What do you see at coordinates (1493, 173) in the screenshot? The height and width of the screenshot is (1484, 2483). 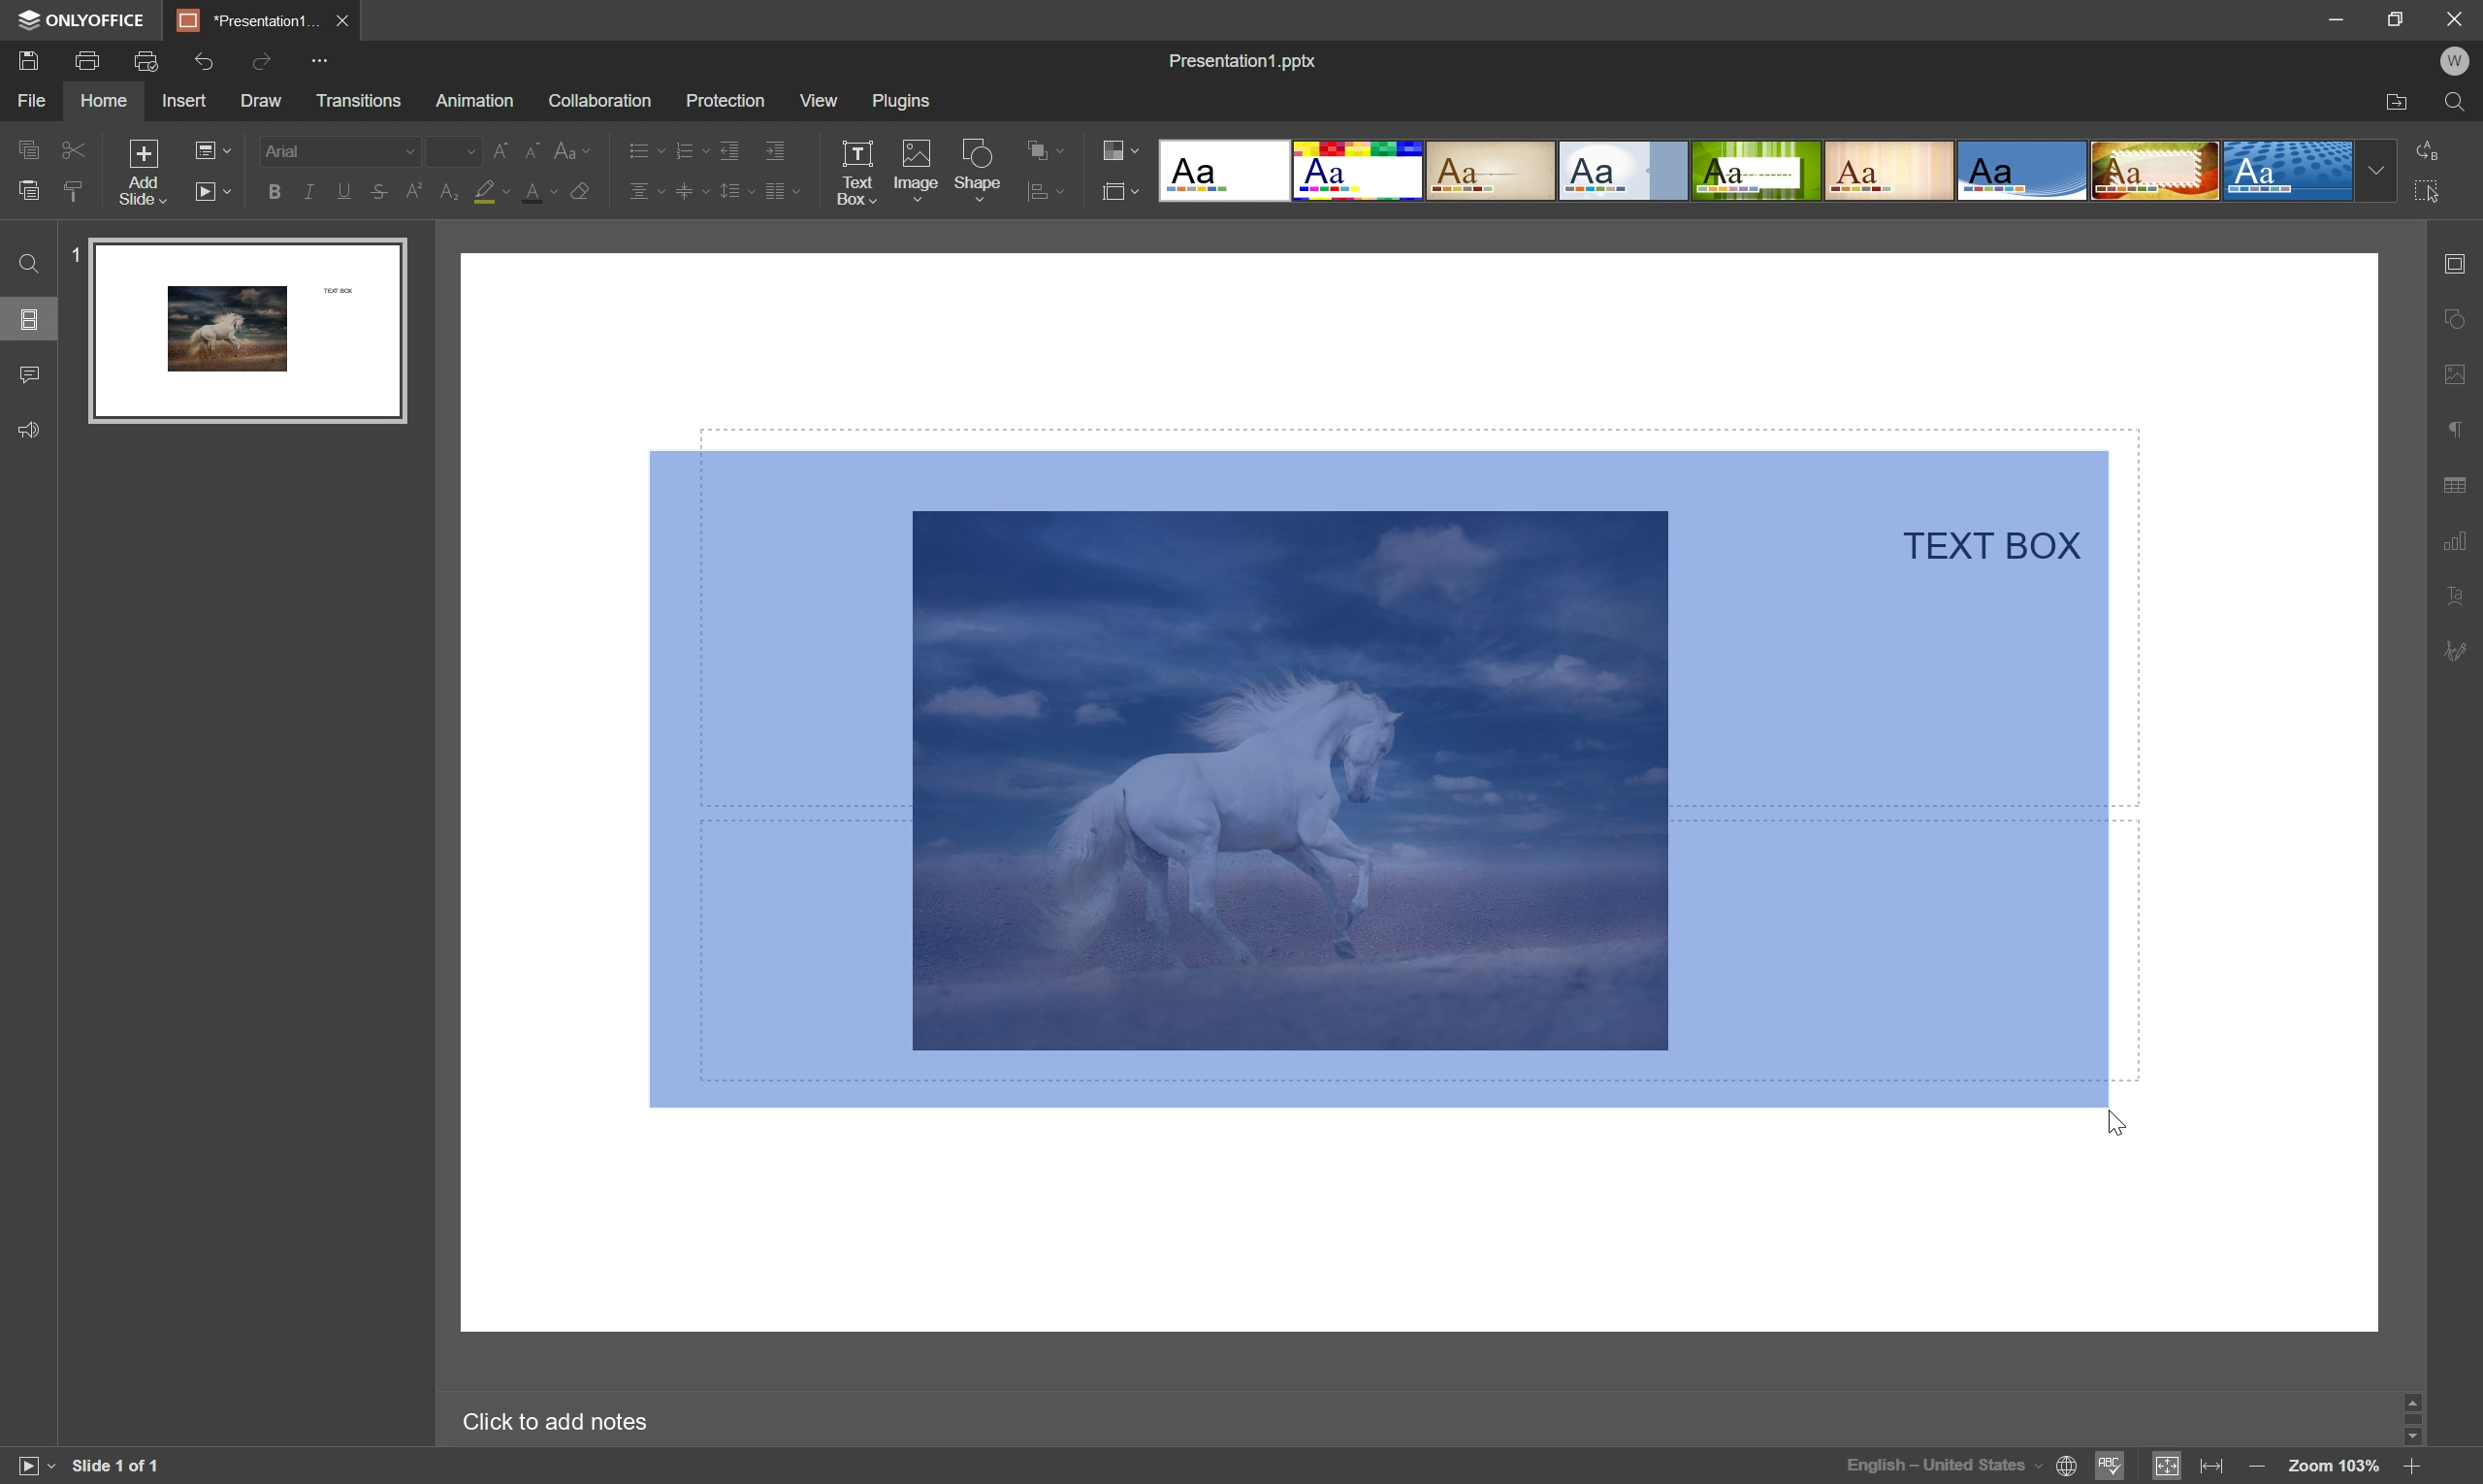 I see `Classic` at bounding box center [1493, 173].